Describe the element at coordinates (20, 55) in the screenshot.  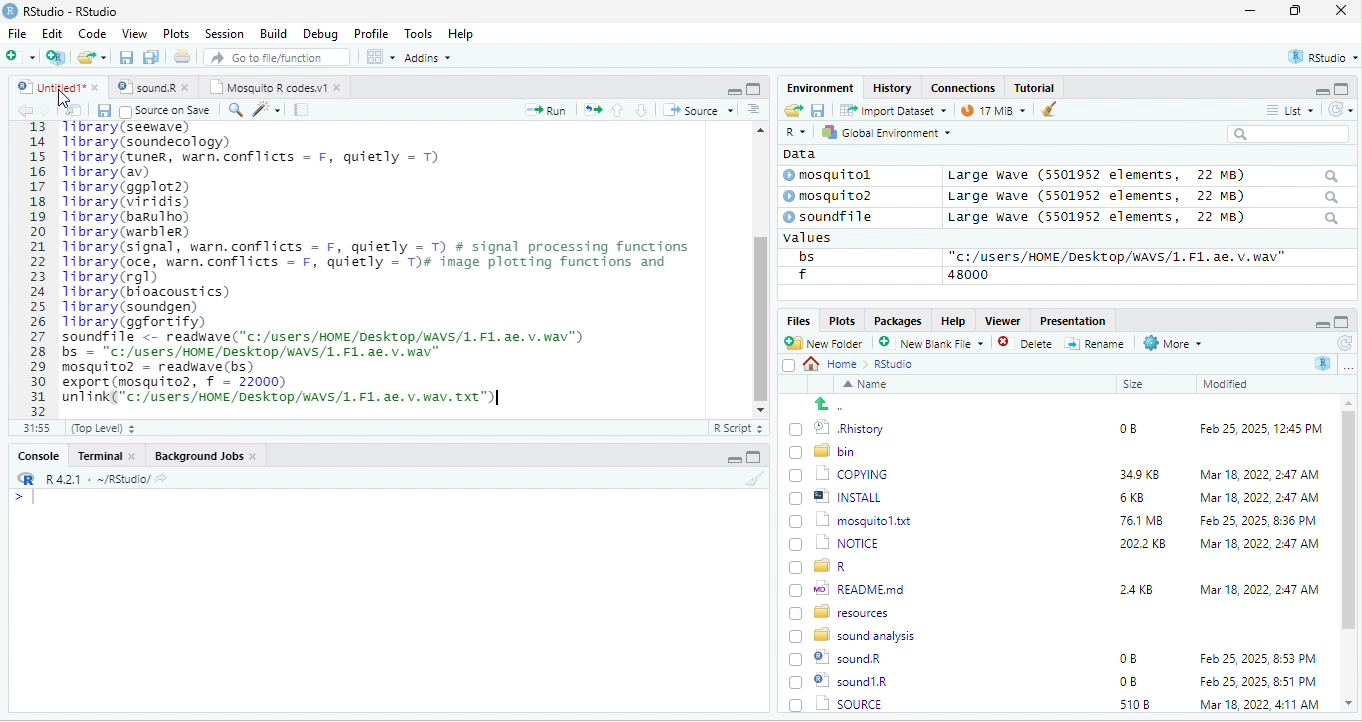
I see `new` at that location.